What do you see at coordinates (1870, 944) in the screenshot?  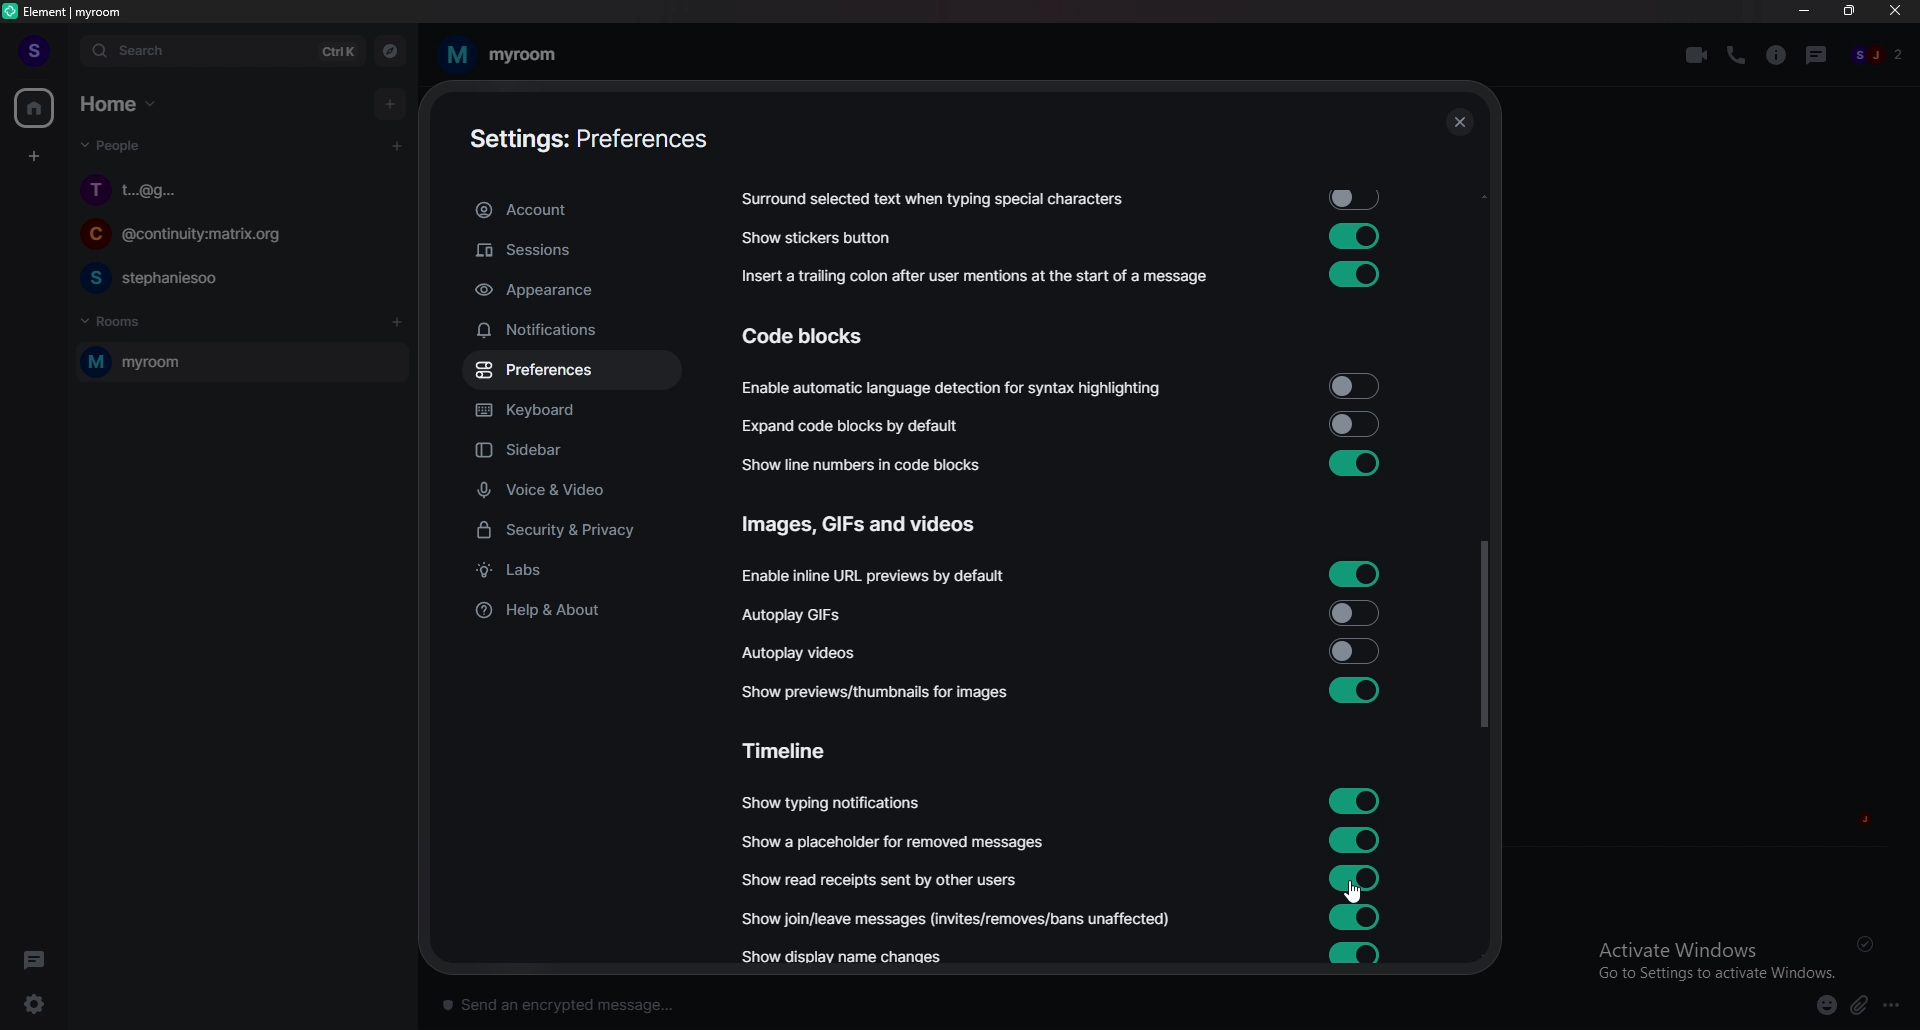 I see `` at bounding box center [1870, 944].